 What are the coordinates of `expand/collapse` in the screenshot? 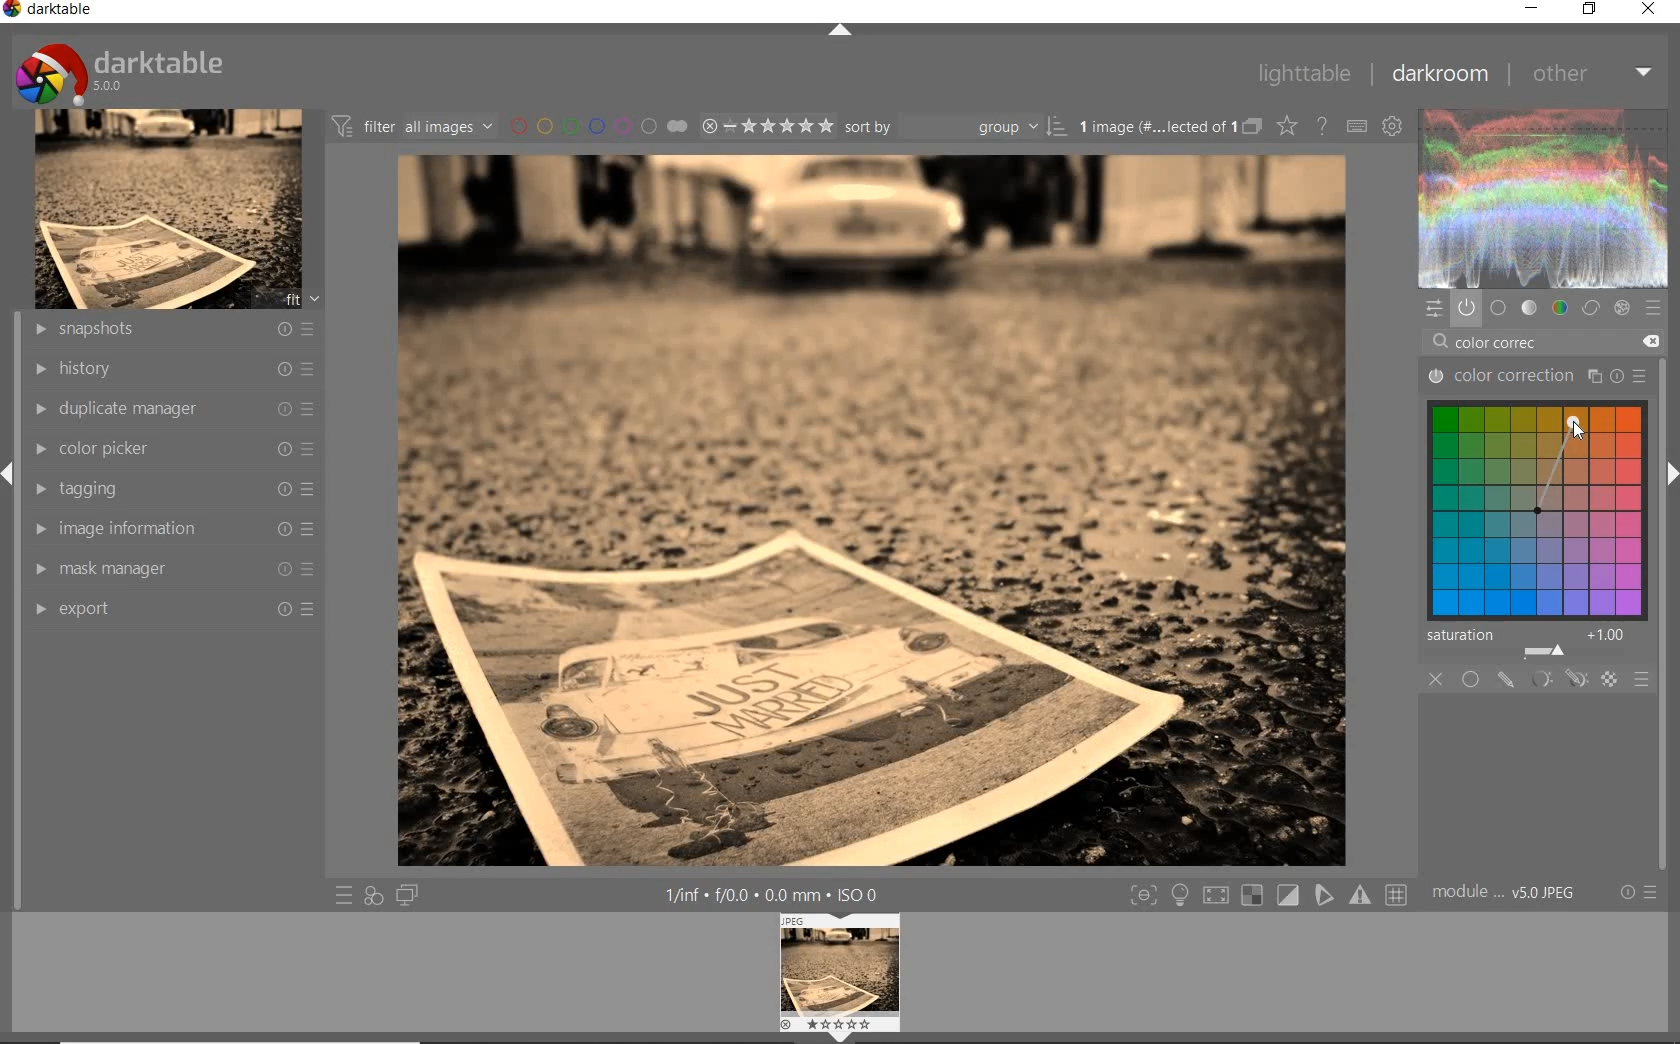 It's located at (839, 33).